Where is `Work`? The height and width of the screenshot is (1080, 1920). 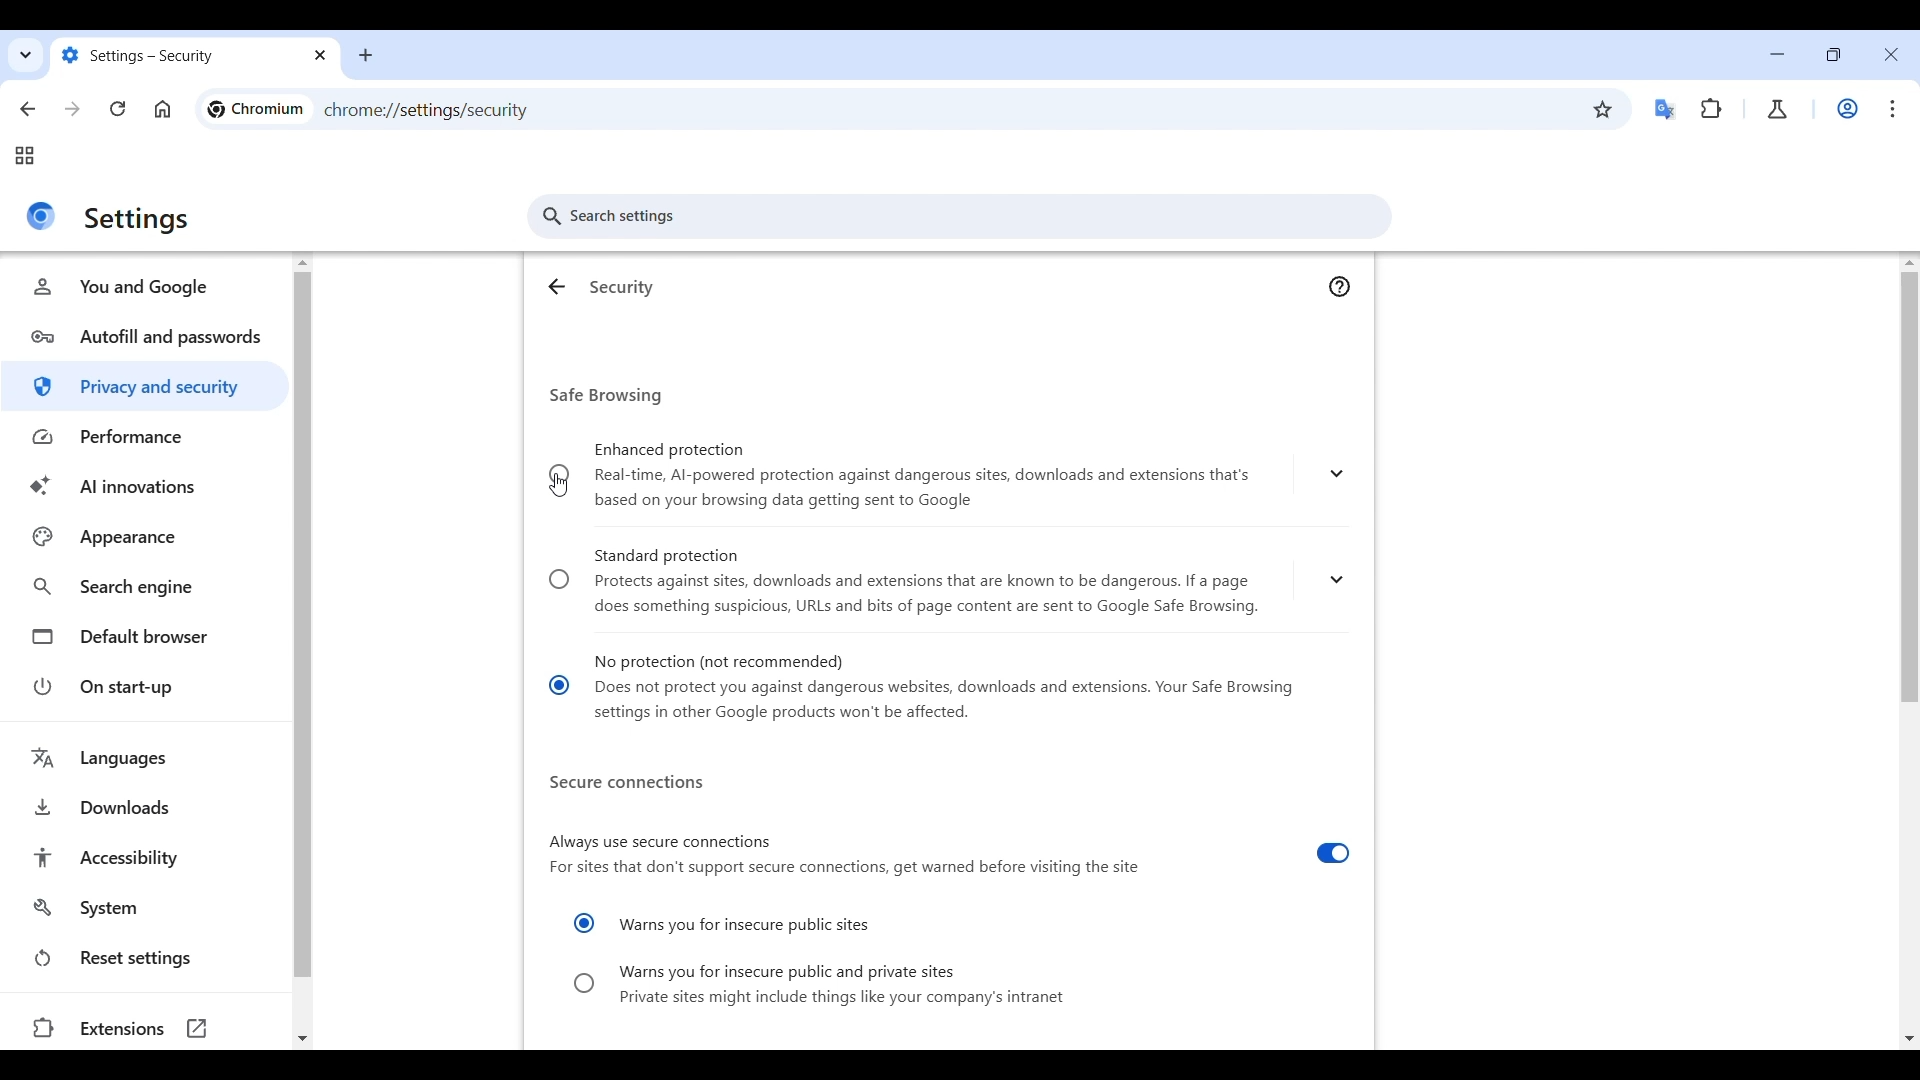
Work is located at coordinates (1847, 109).